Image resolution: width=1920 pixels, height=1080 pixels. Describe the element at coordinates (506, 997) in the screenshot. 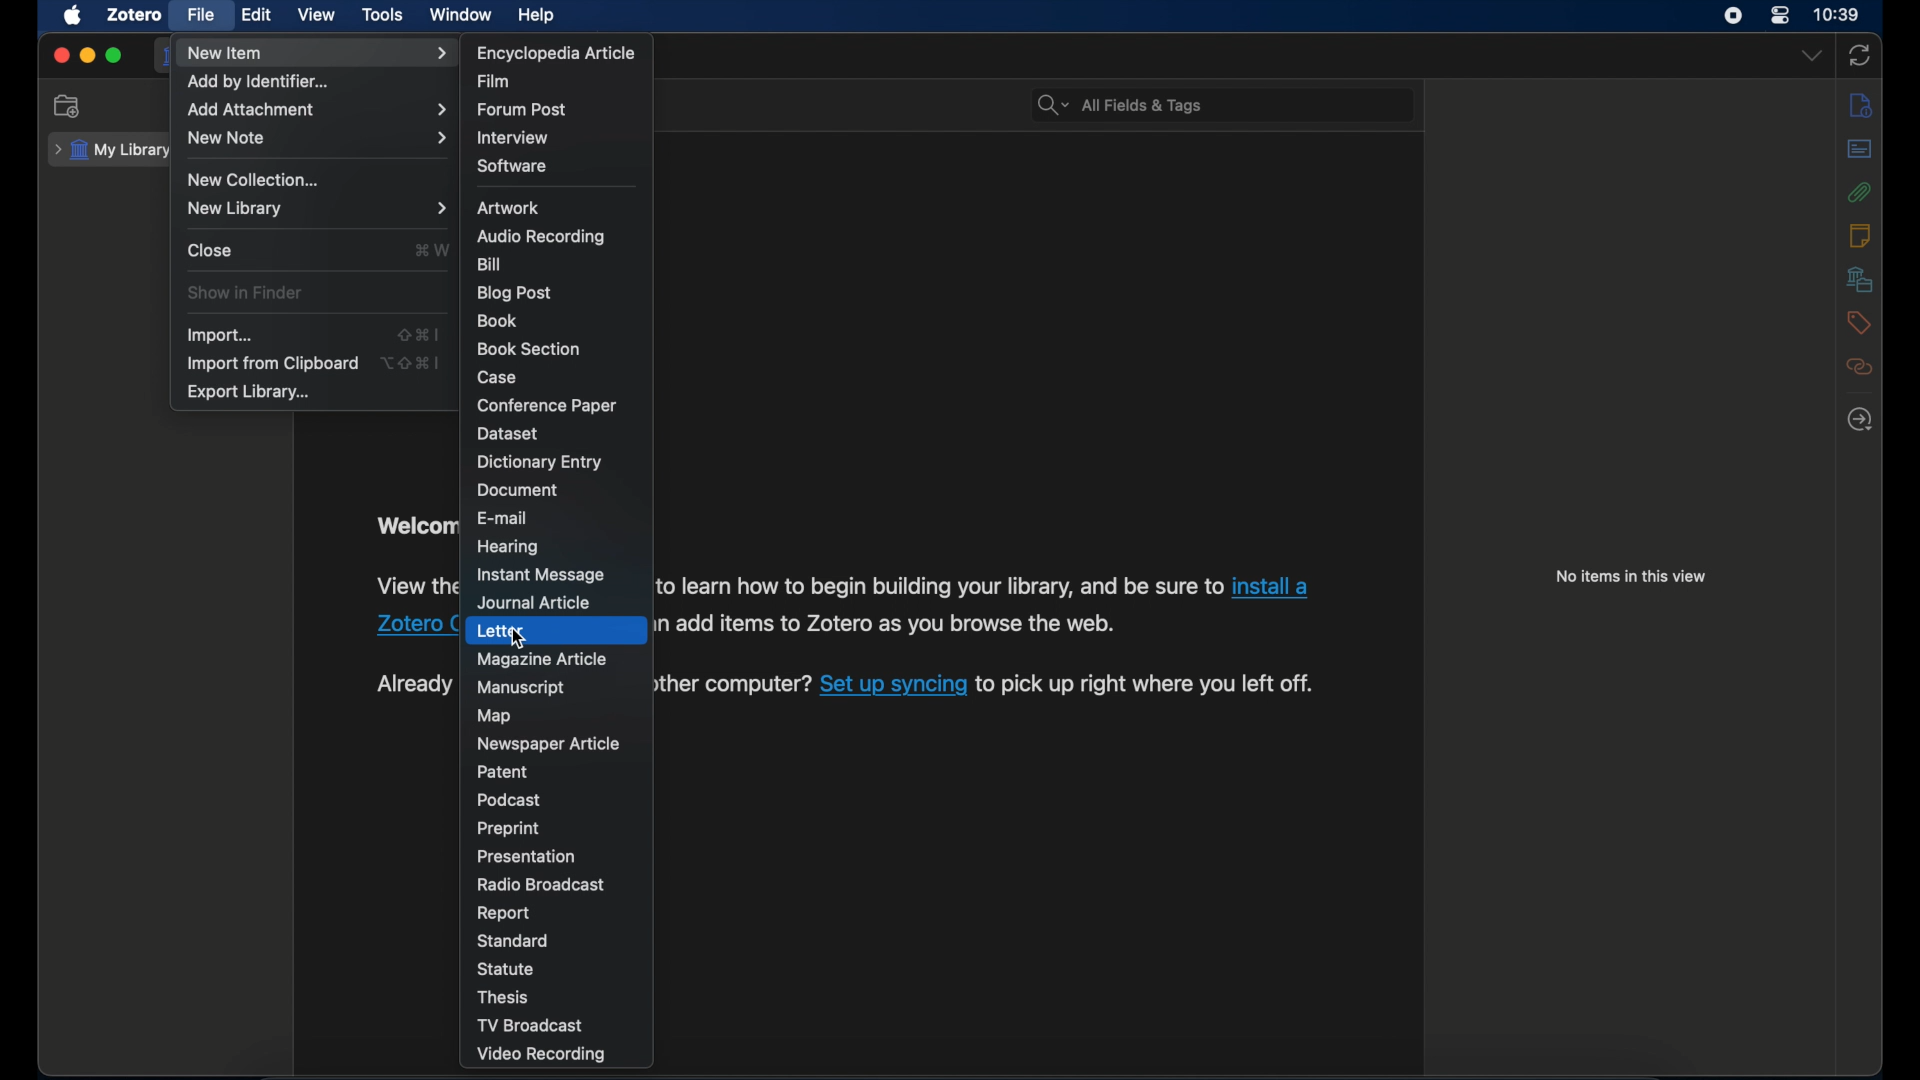

I see `thesis` at that location.